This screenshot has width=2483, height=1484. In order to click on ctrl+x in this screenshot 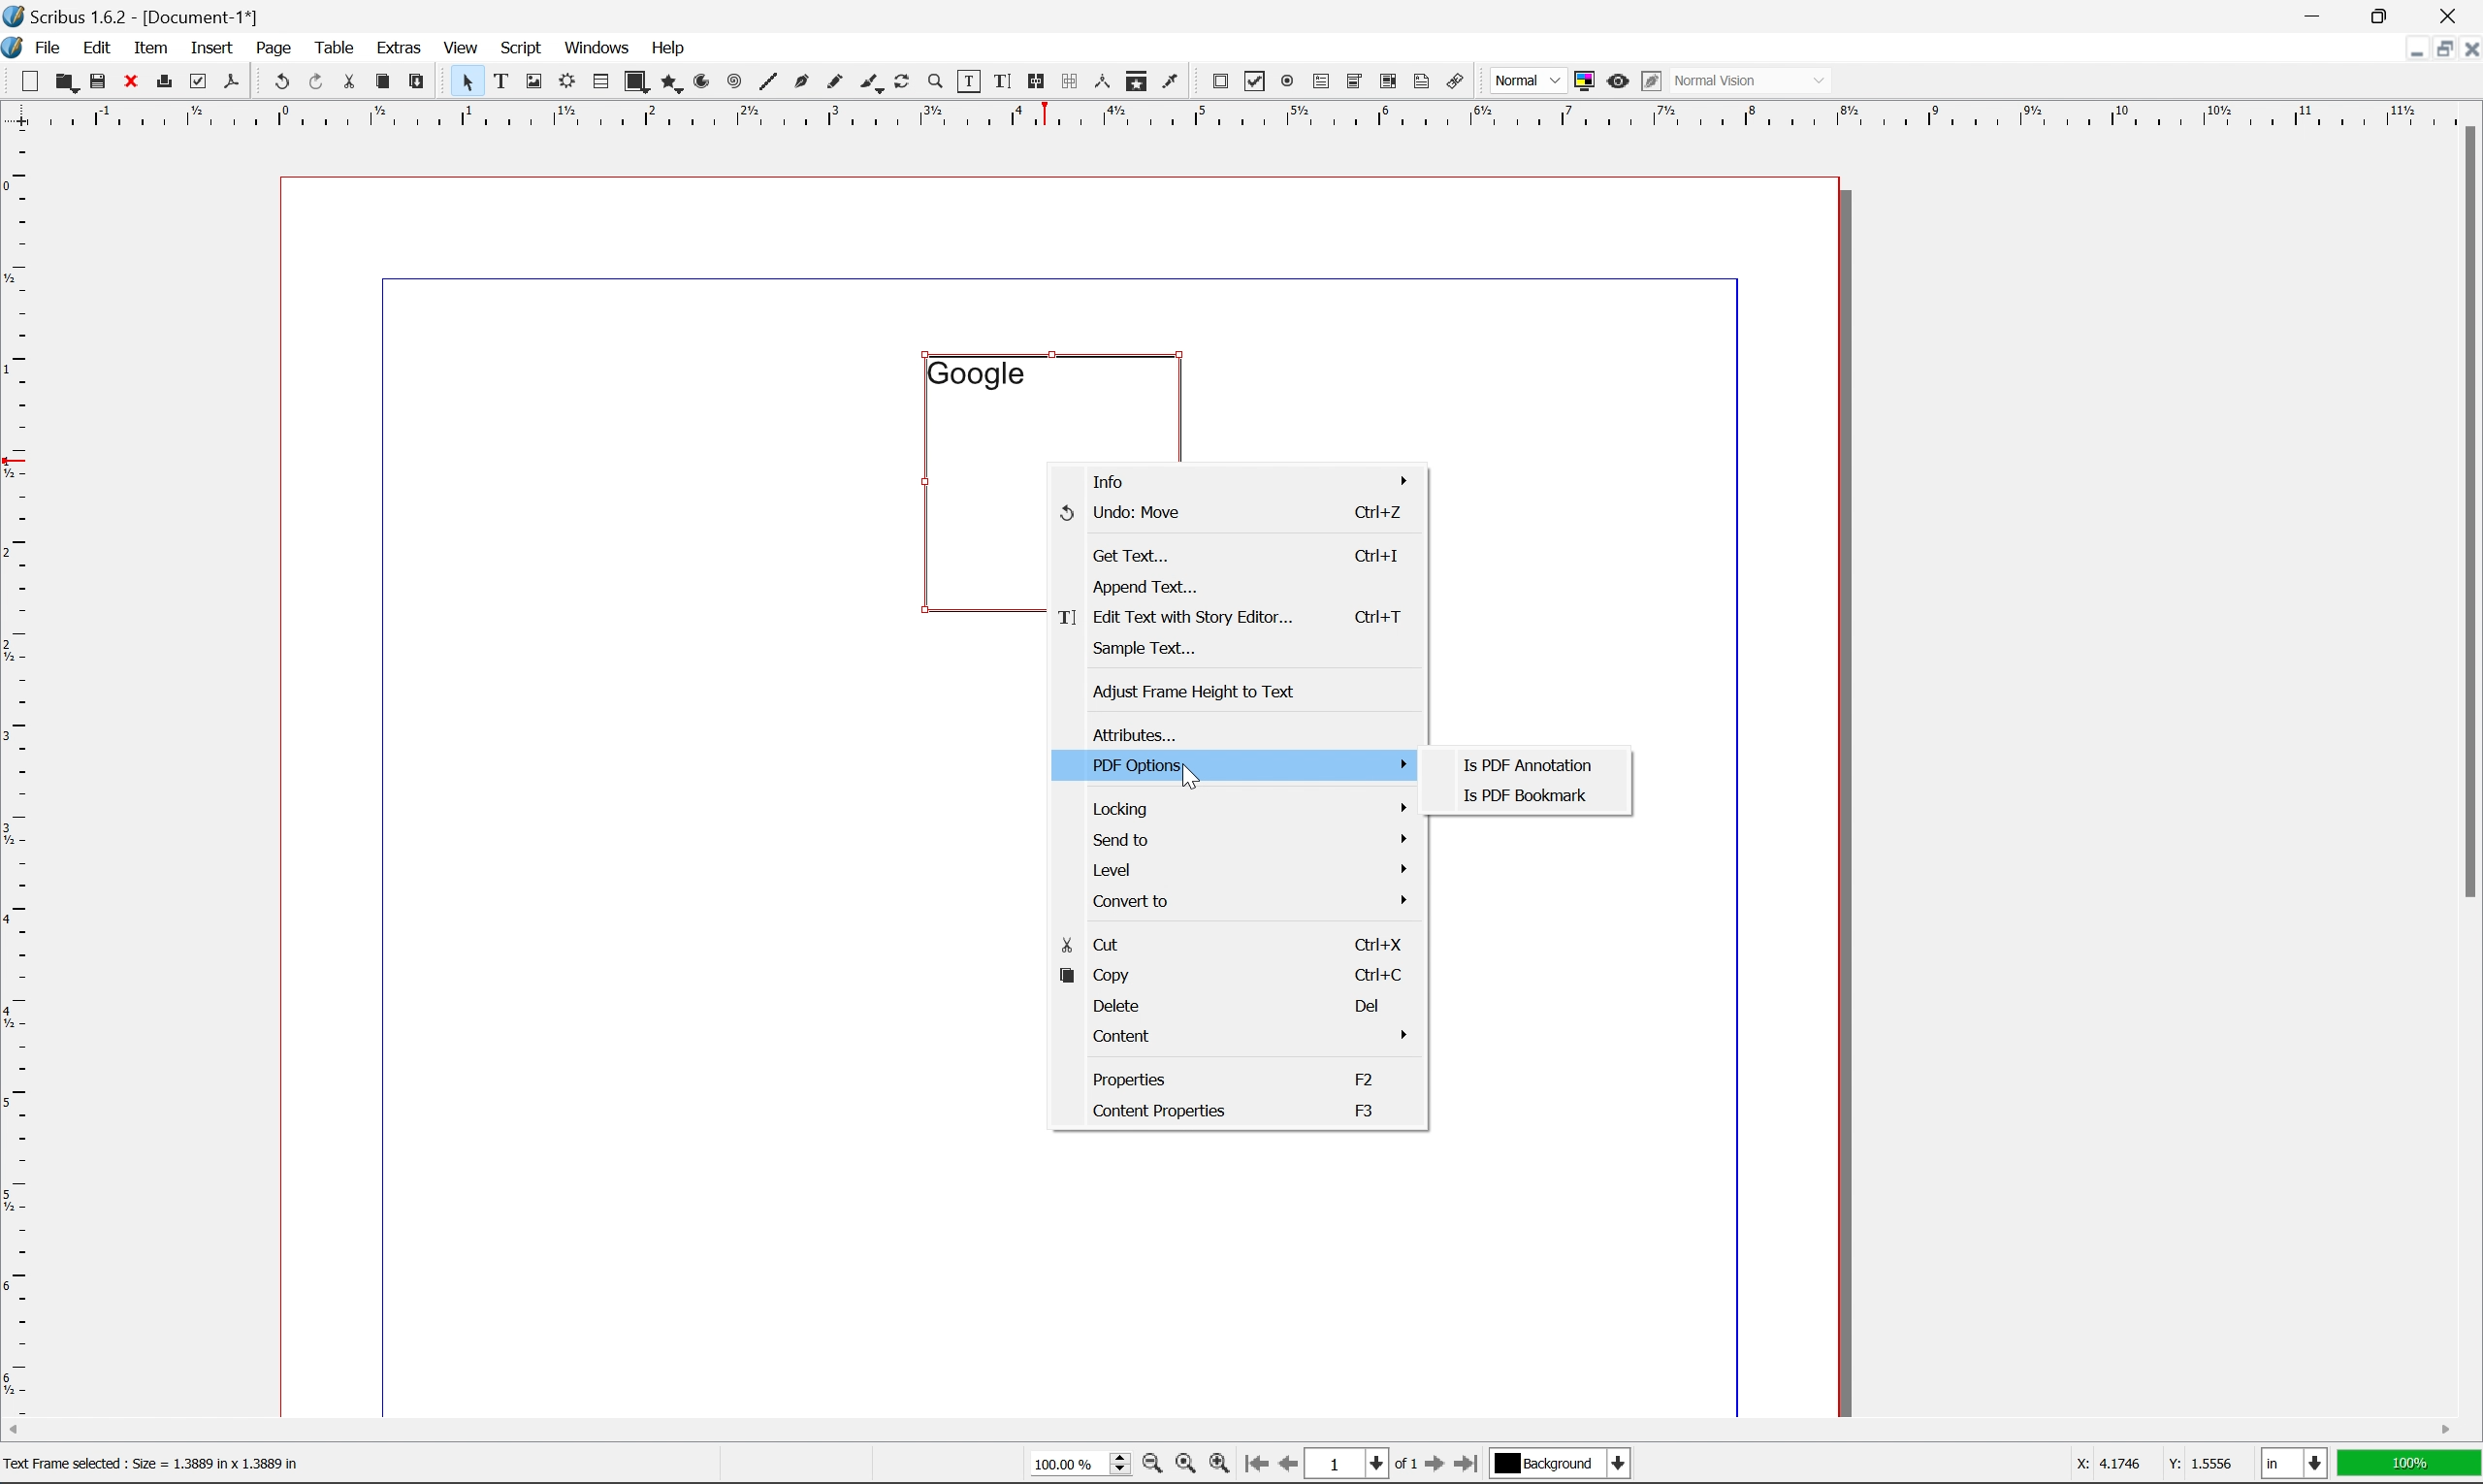, I will do `click(1377, 941)`.